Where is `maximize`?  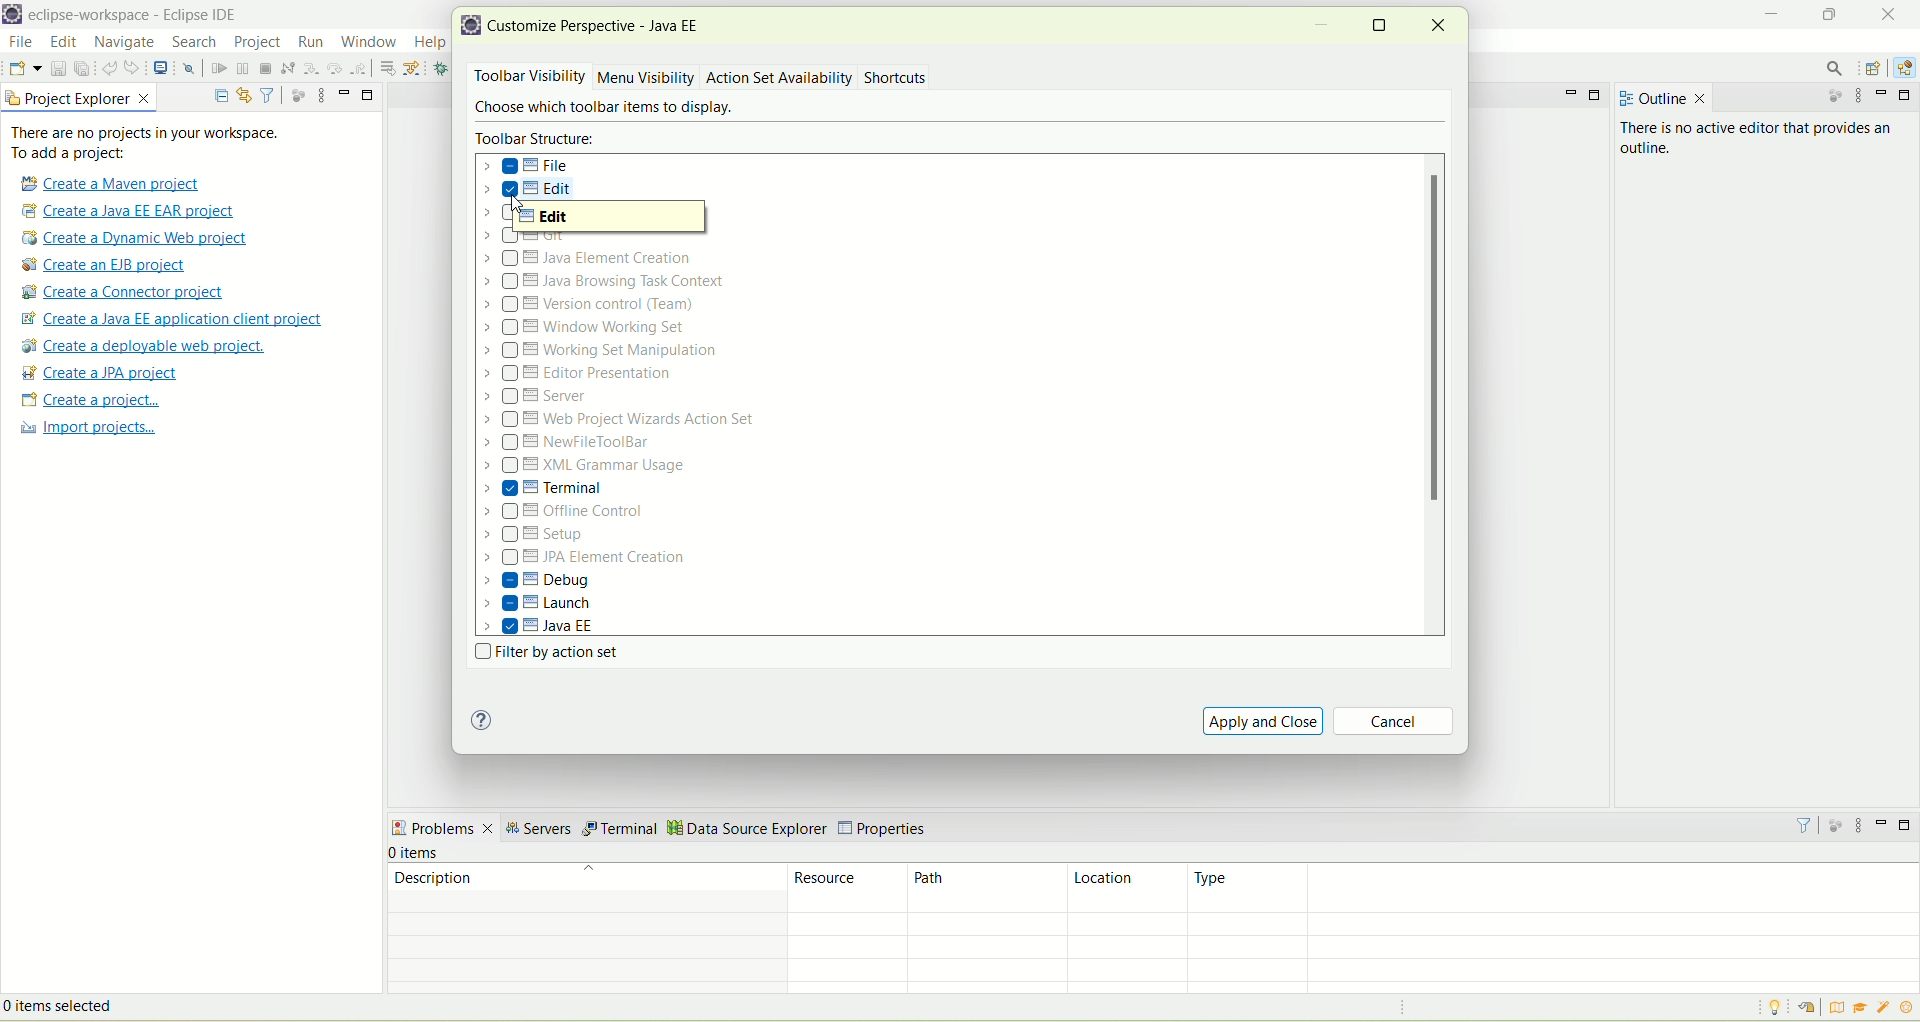 maximize is located at coordinates (369, 96).